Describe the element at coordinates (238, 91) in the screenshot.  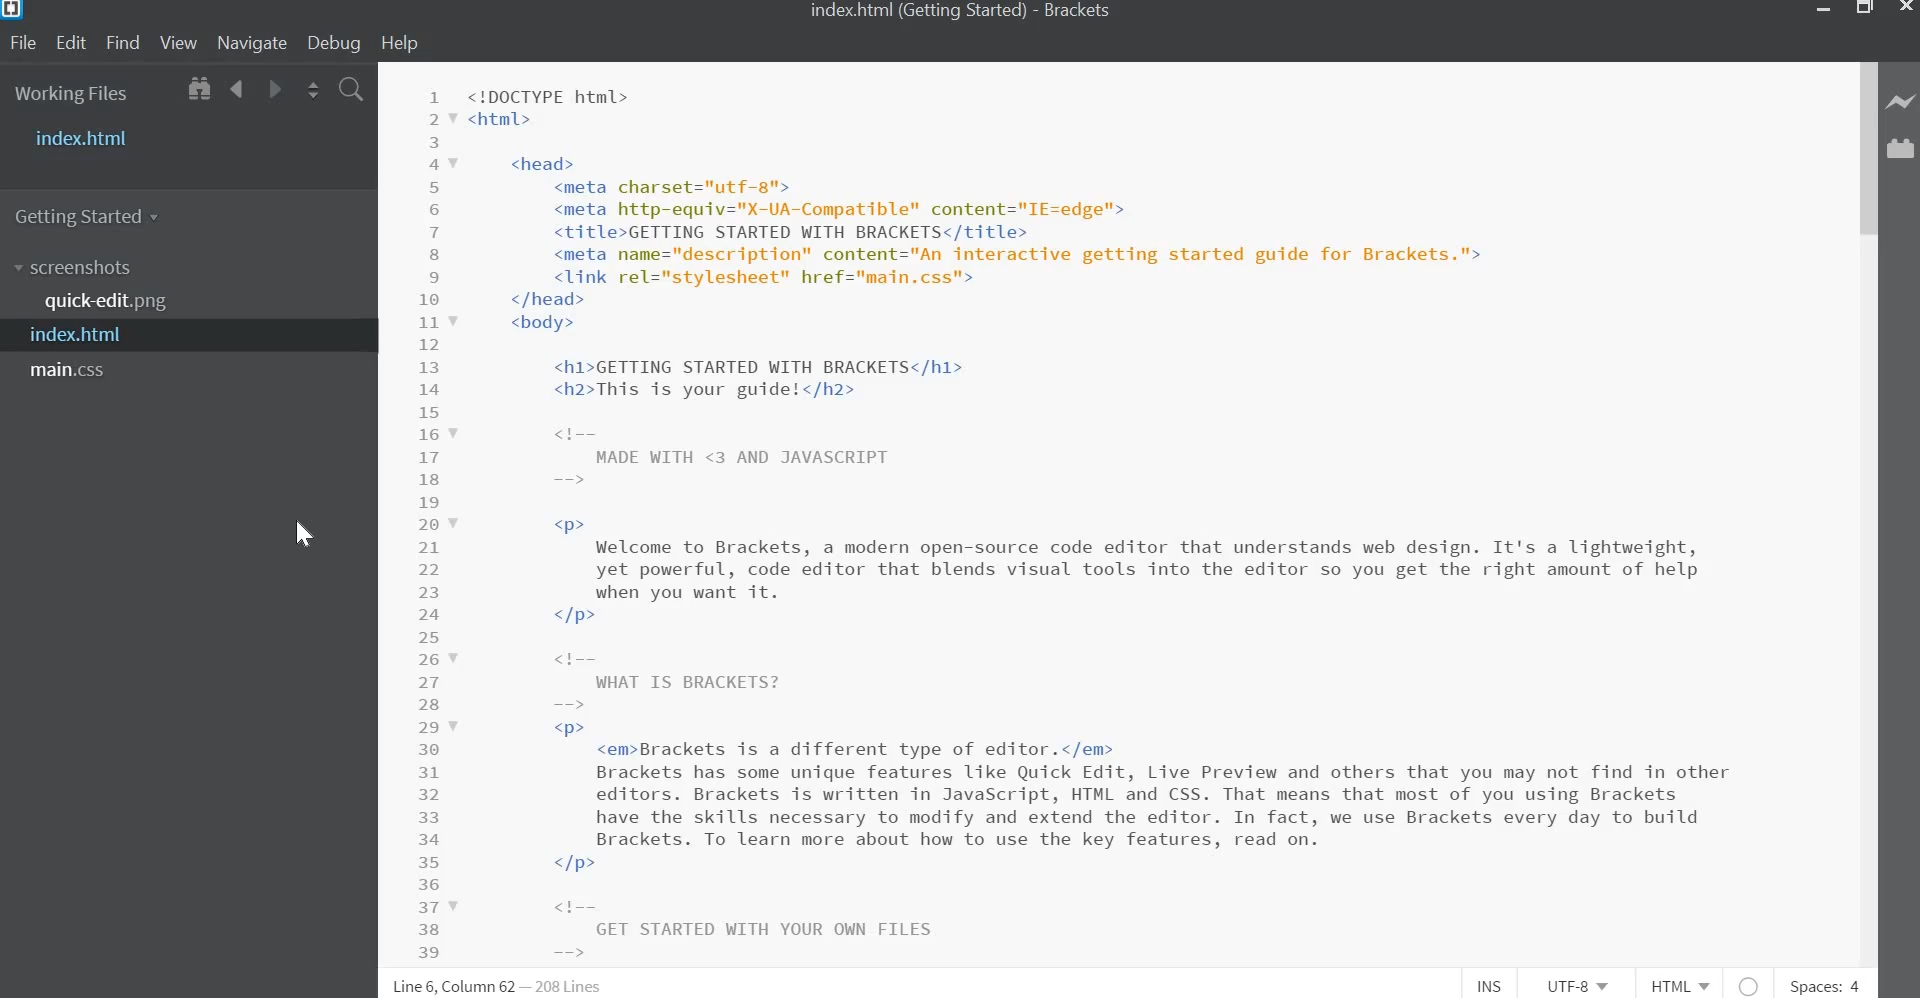
I see `Navigate backwards` at that location.